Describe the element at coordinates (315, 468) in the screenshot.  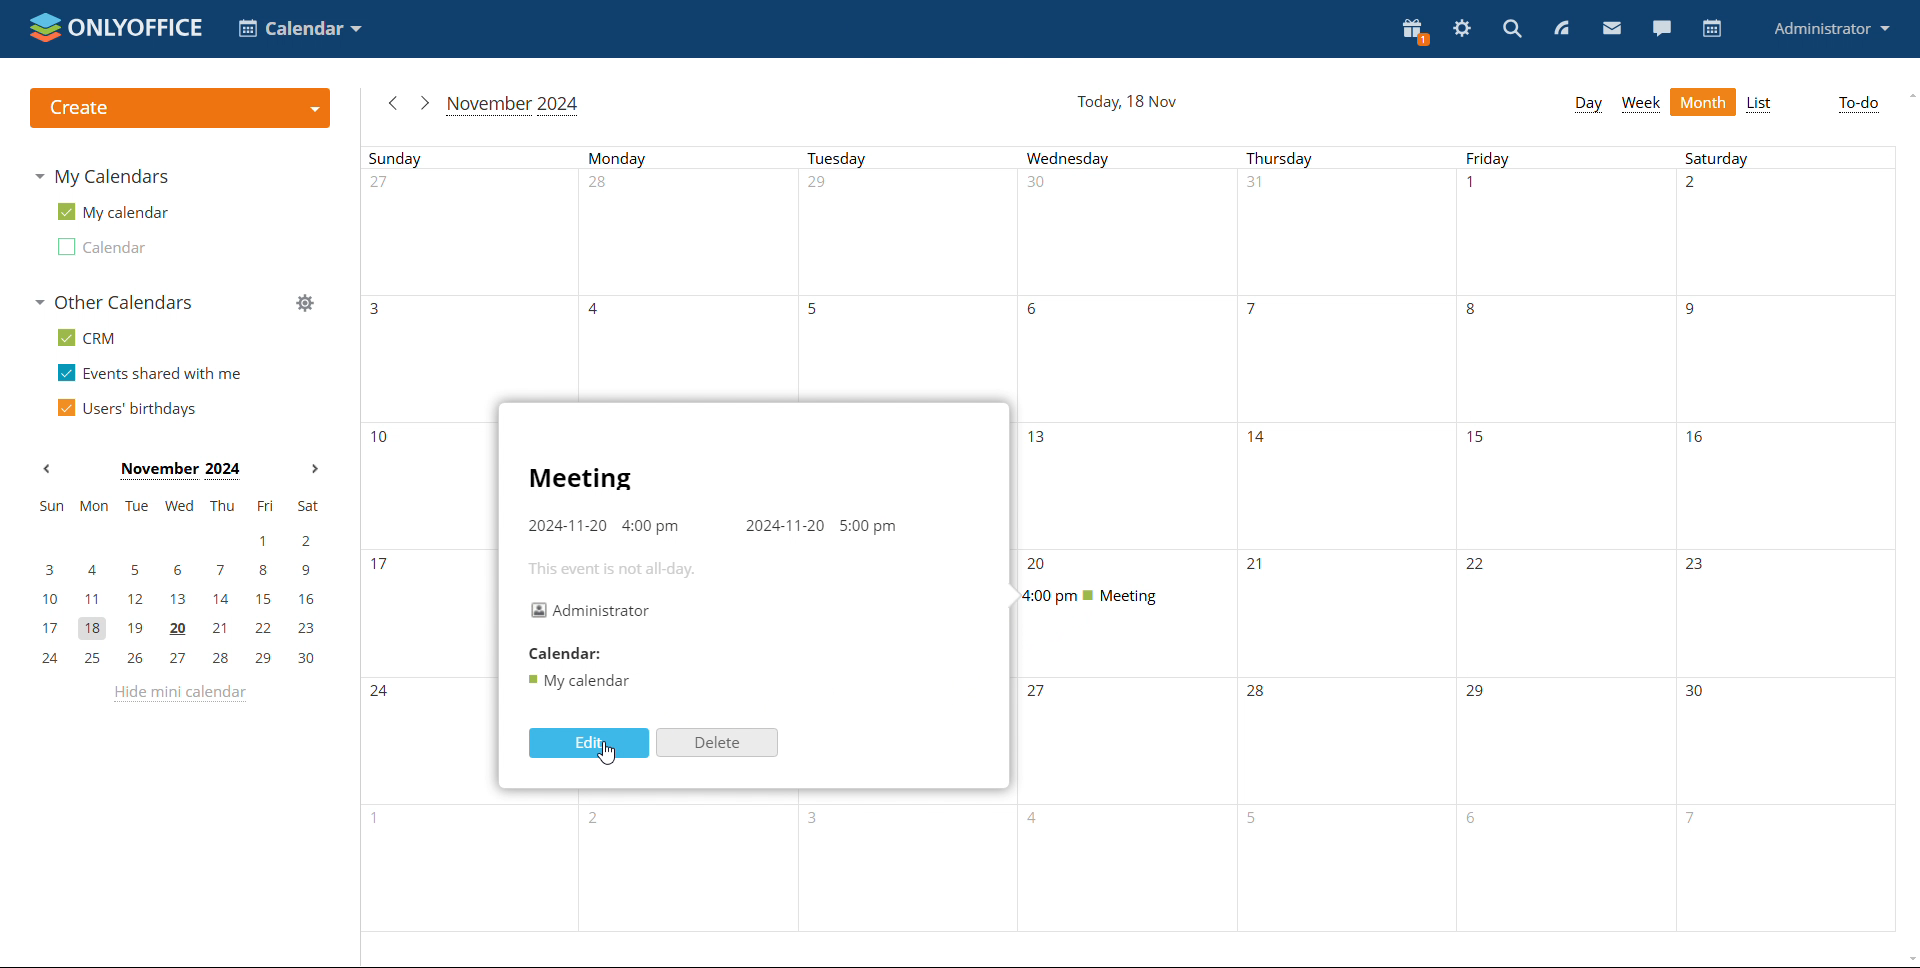
I see `next month` at that location.